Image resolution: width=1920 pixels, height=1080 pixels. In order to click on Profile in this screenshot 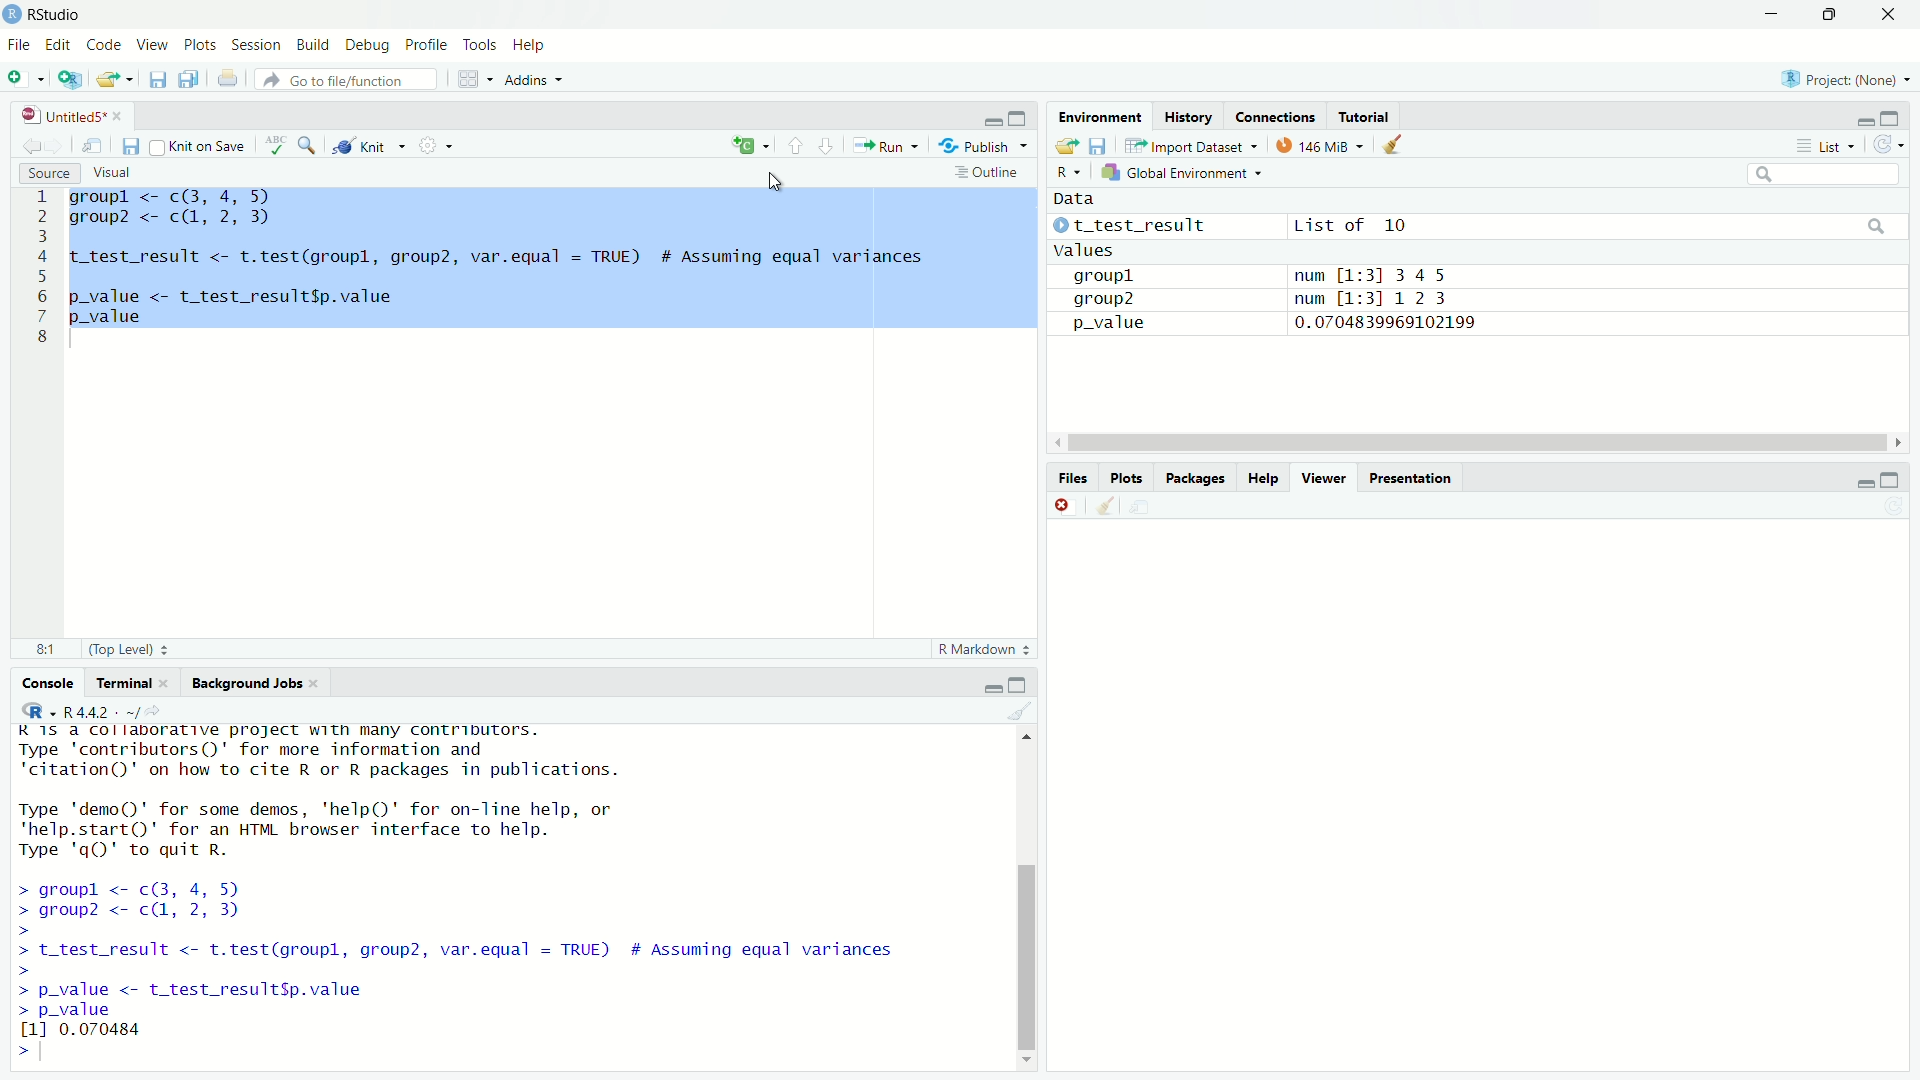, I will do `click(428, 44)`.